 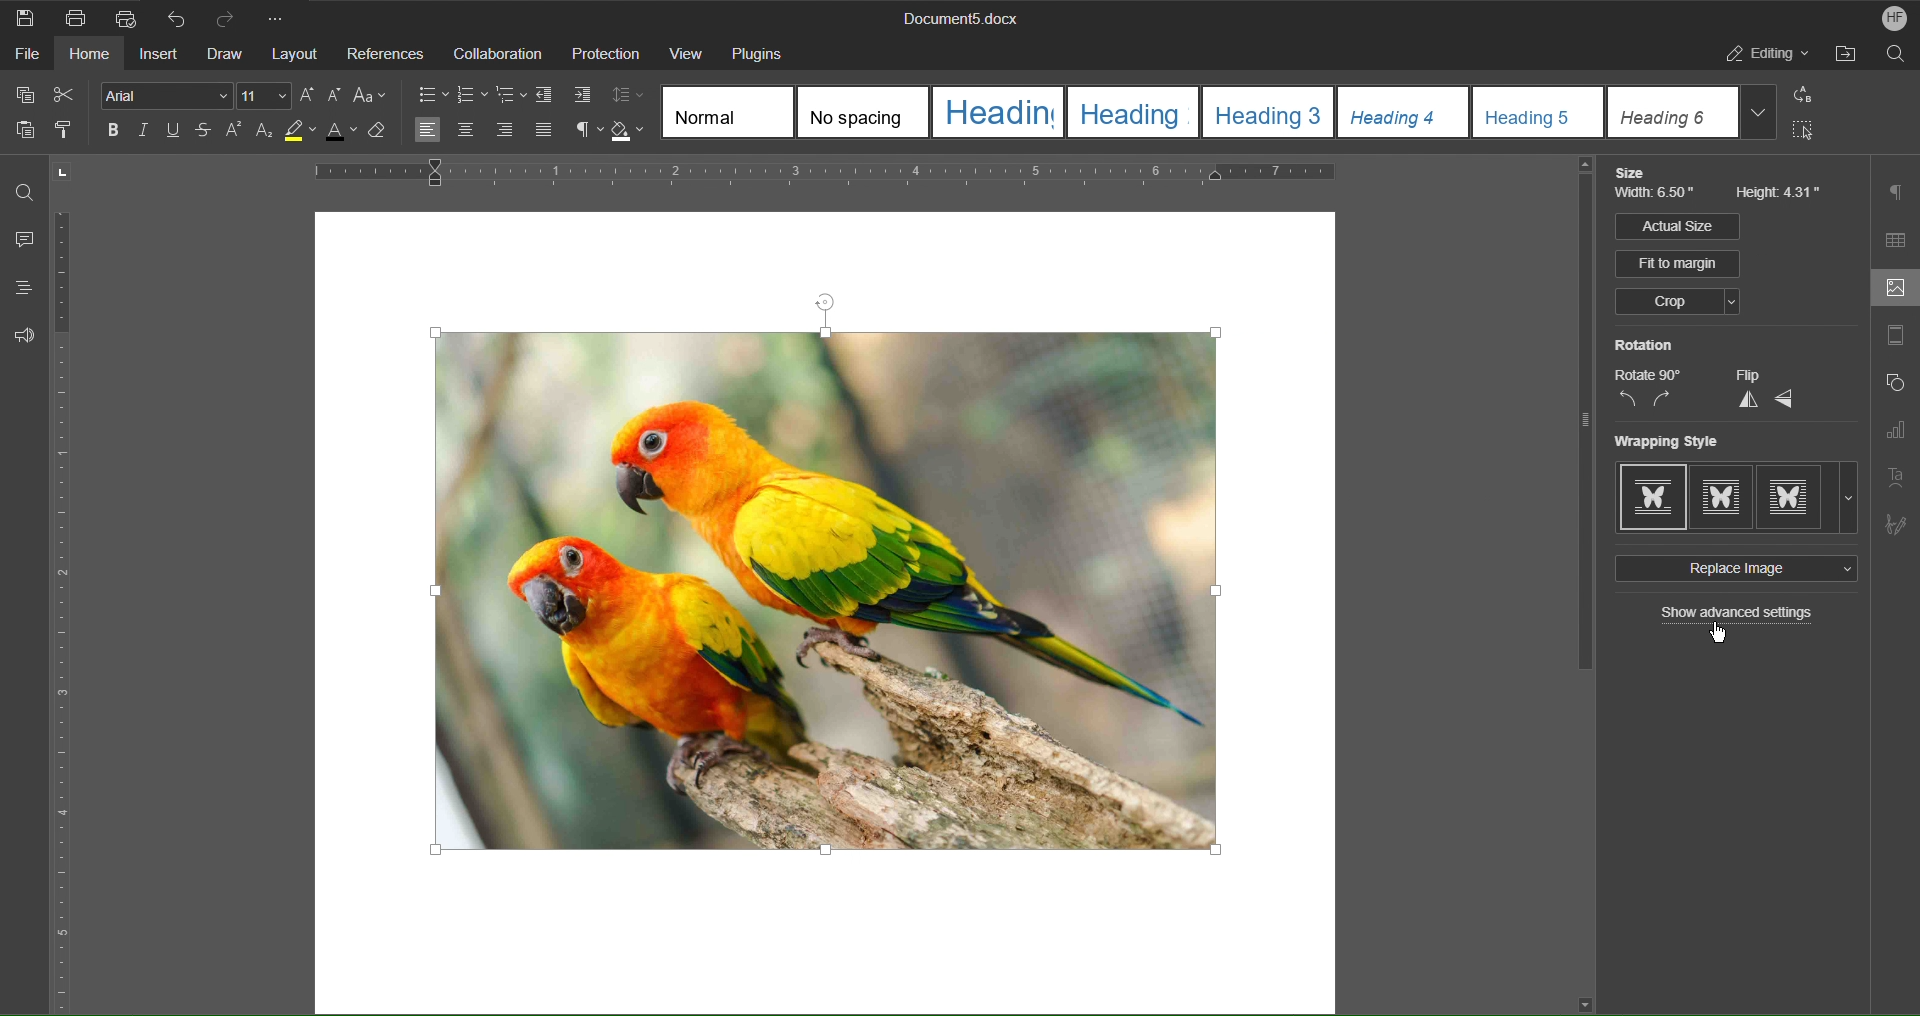 What do you see at coordinates (161, 56) in the screenshot?
I see `Insert` at bounding box center [161, 56].